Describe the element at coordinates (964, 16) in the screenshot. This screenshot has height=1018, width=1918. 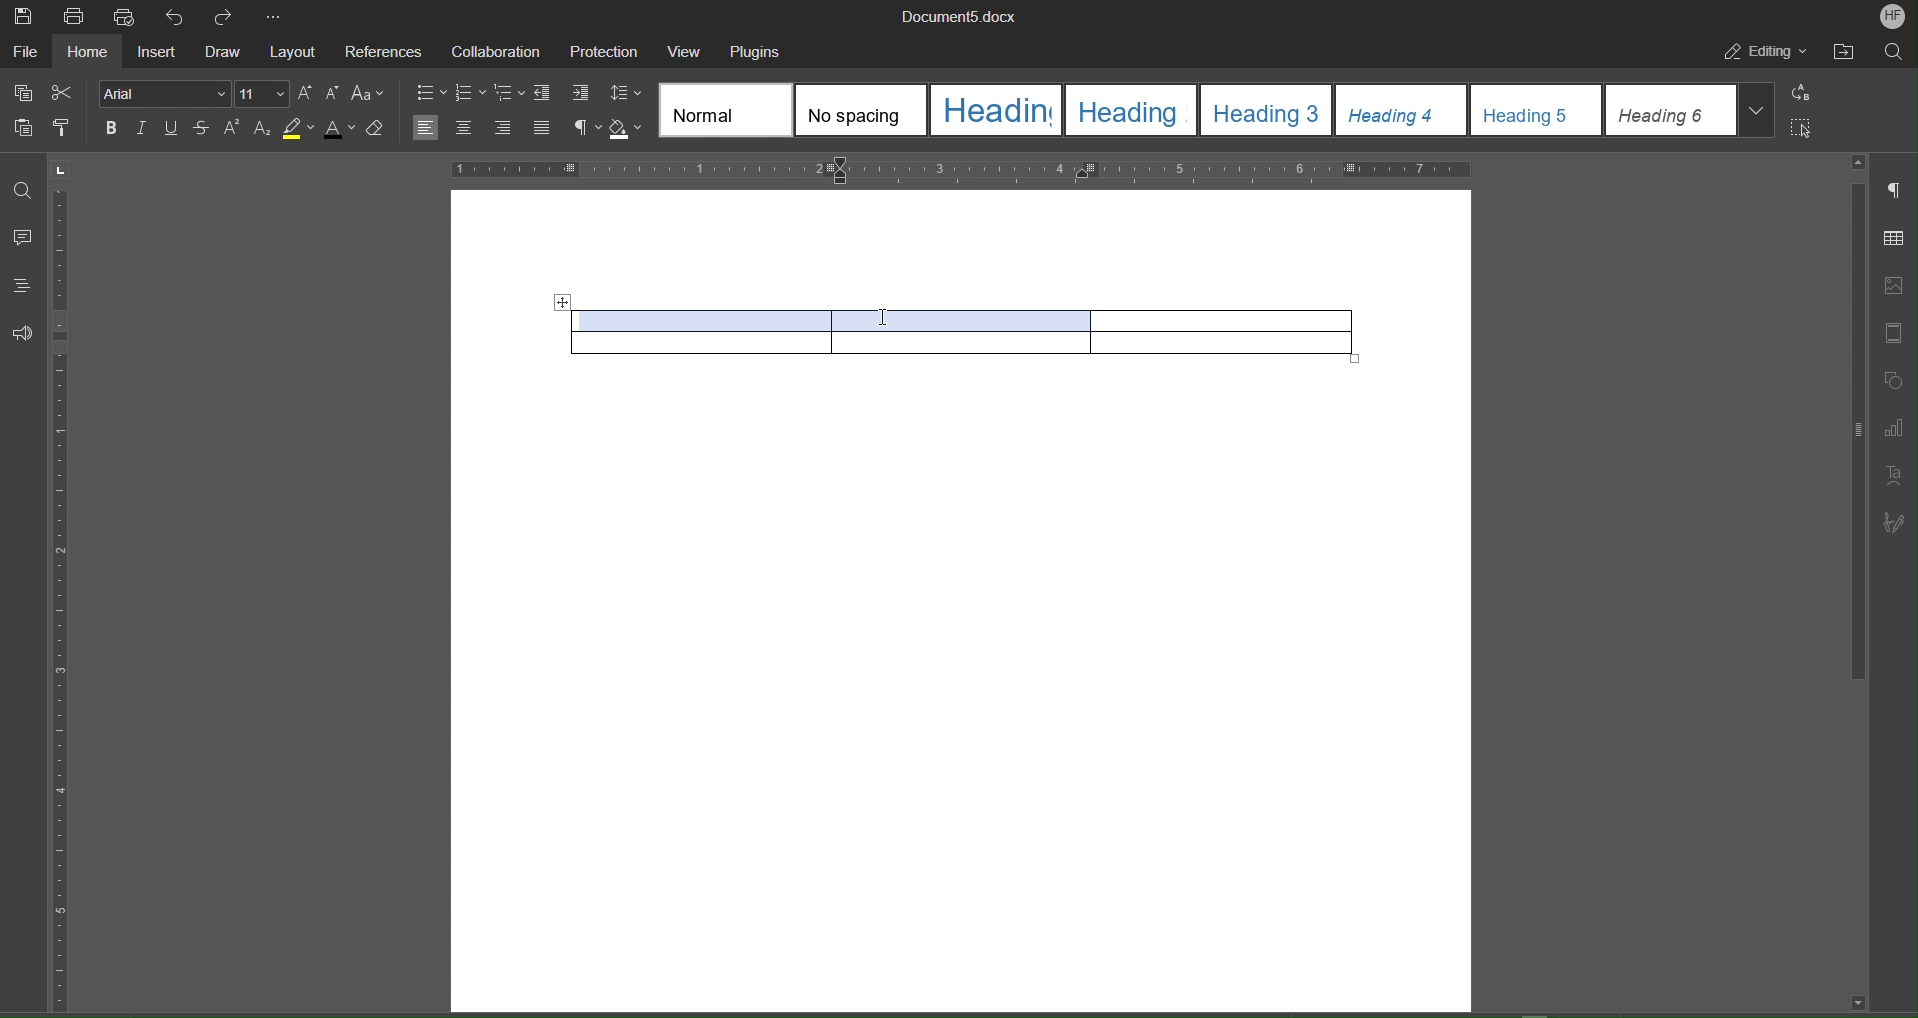
I see `Document Name` at that location.